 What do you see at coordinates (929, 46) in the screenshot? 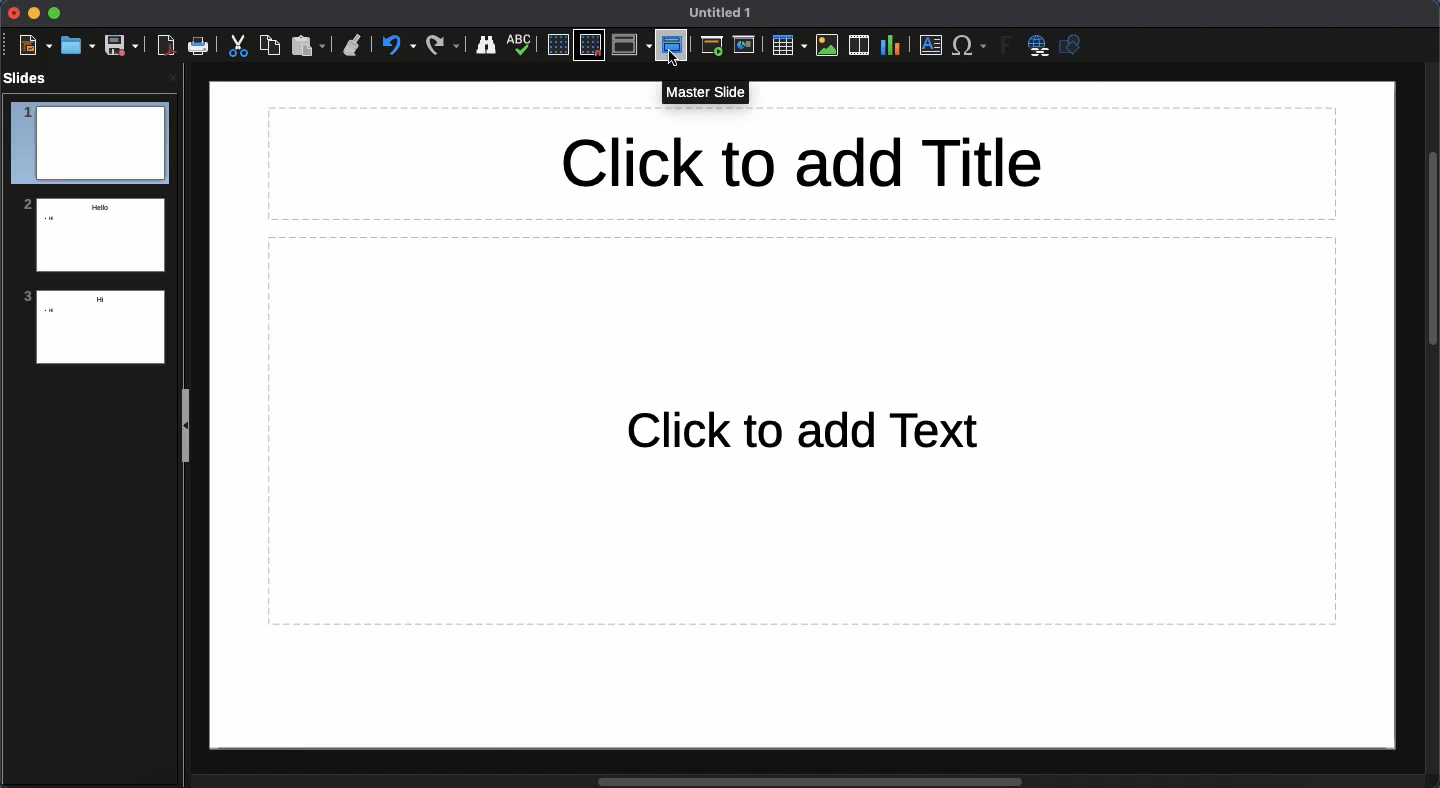
I see `Textbox` at bounding box center [929, 46].